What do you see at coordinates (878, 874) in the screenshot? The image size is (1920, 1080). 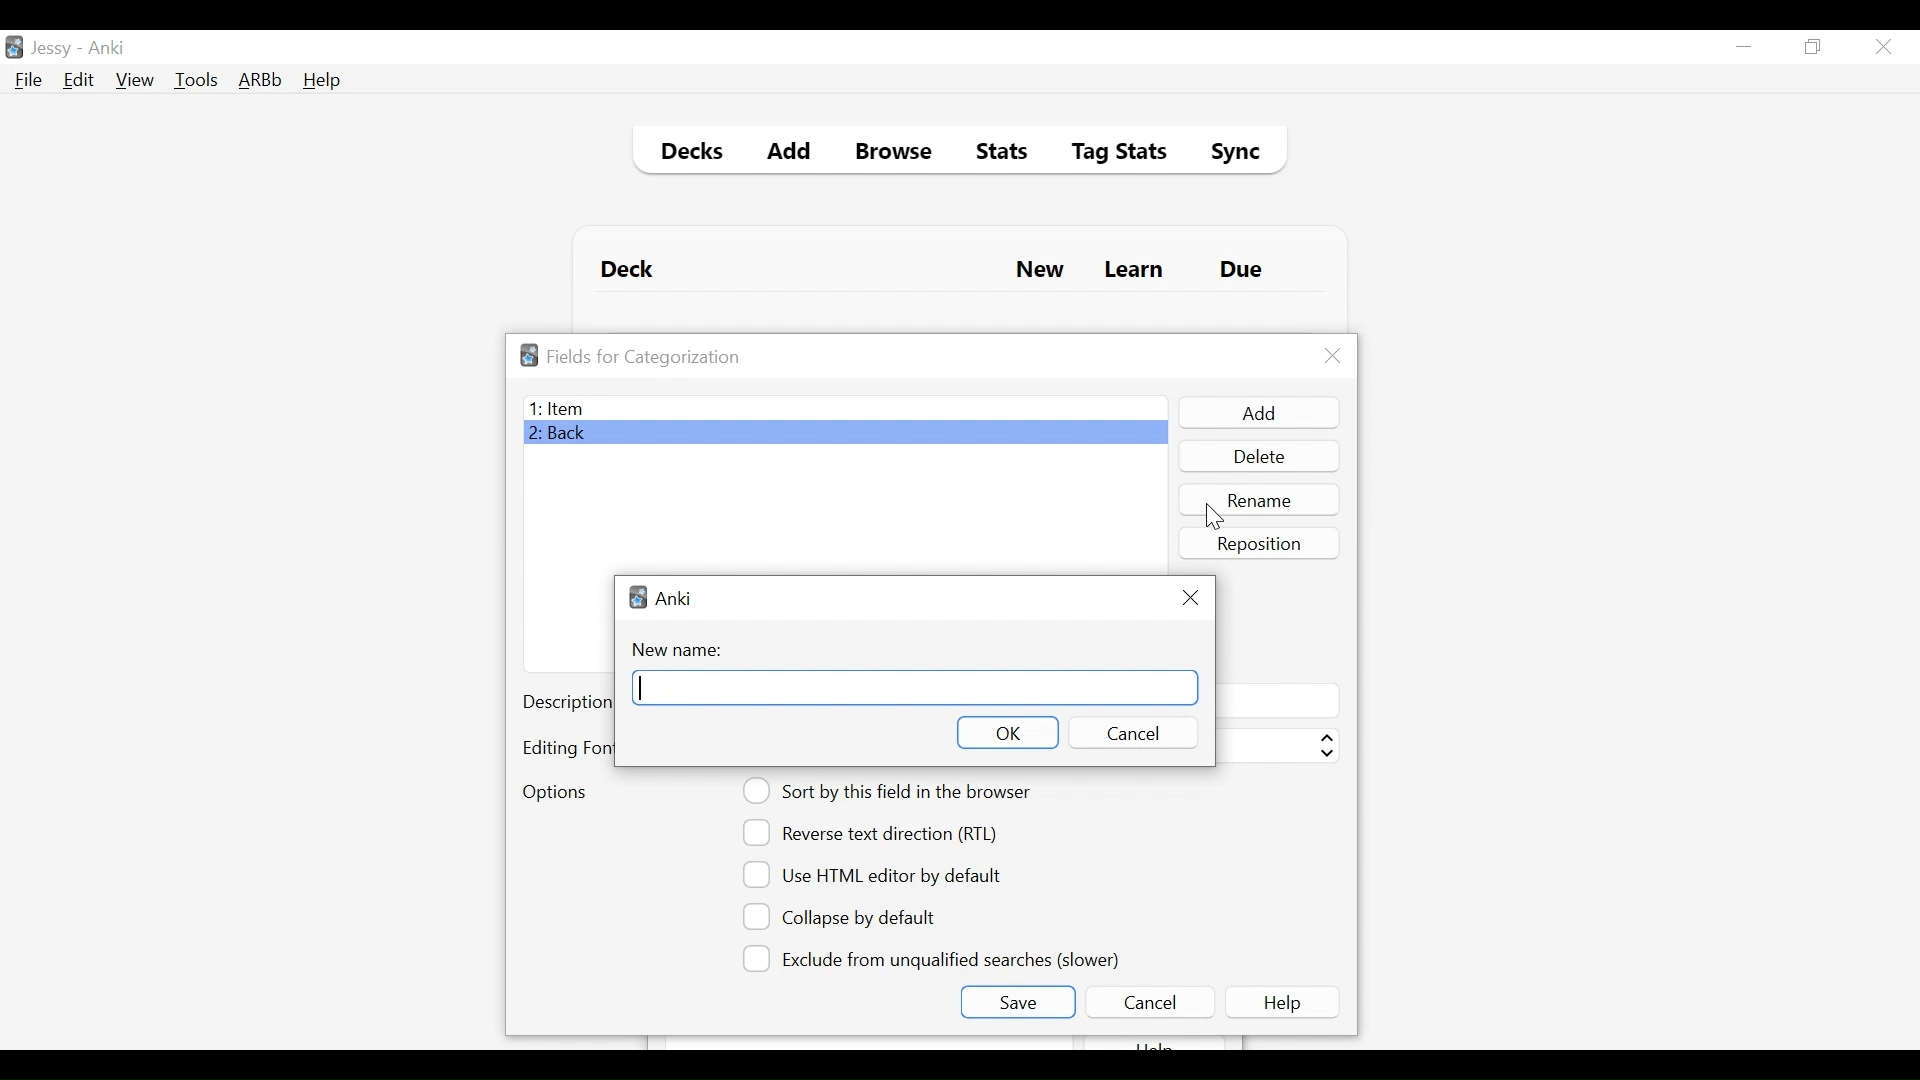 I see `(un)select Use HTML editor by default` at bounding box center [878, 874].